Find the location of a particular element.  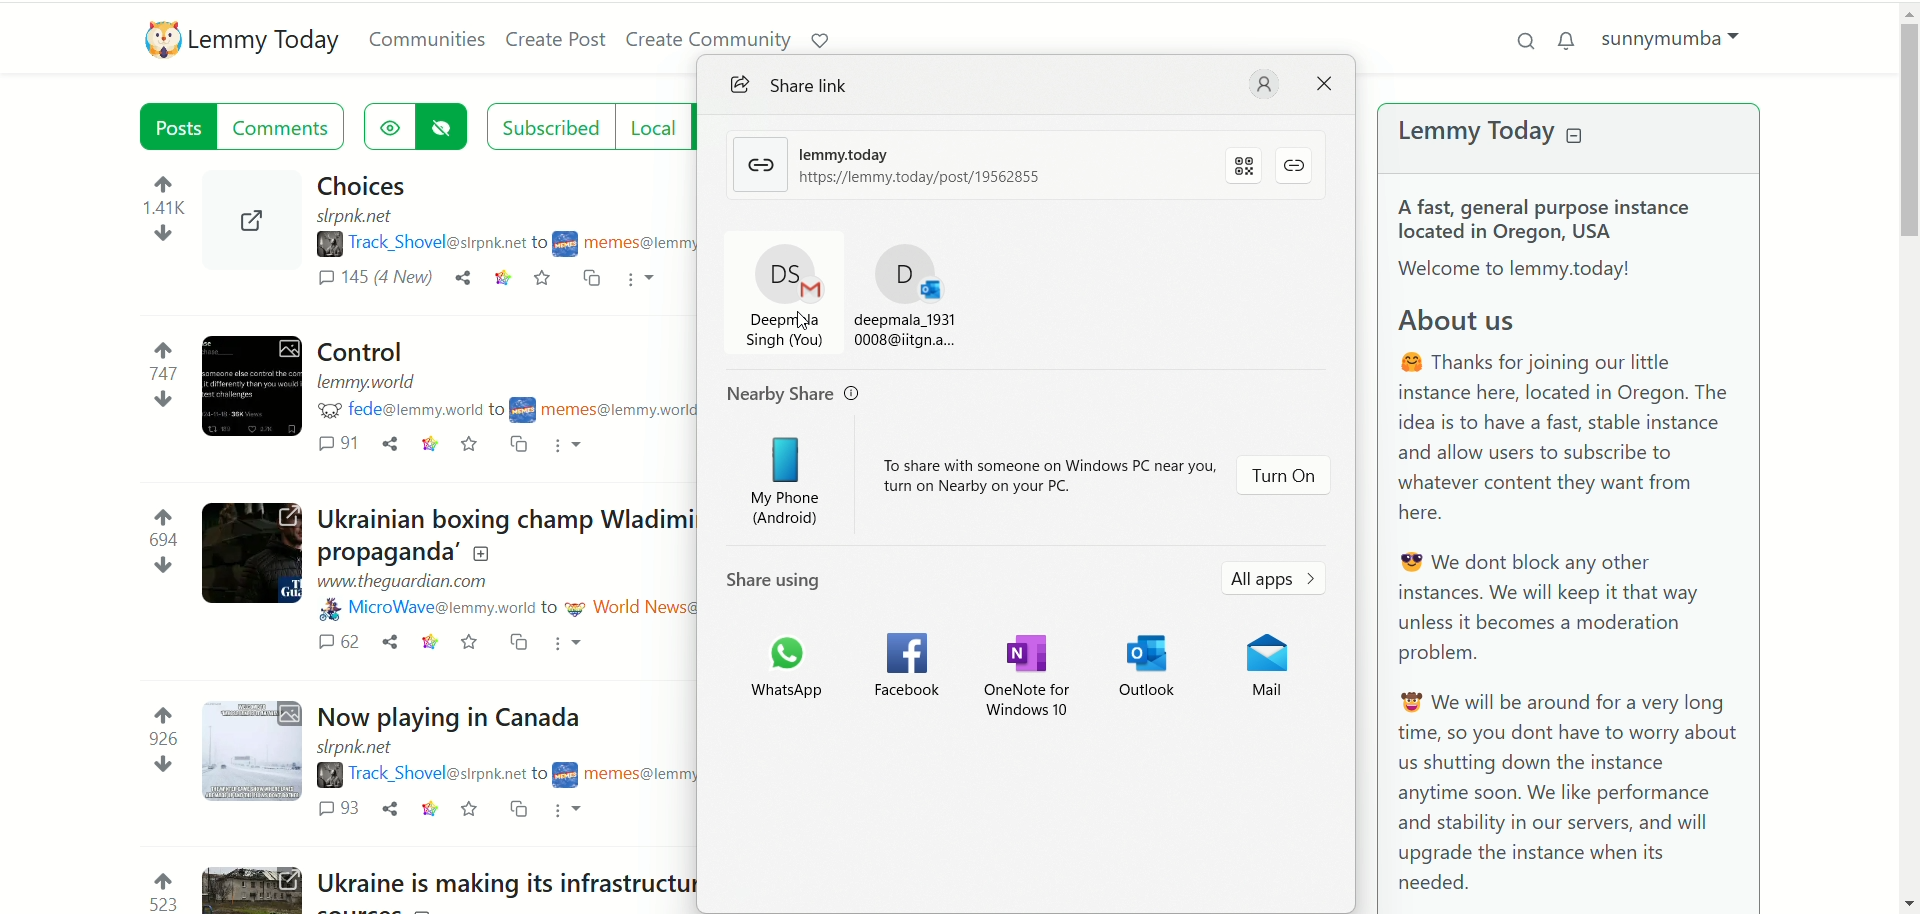

lemmy today hyperlink is located at coordinates (928, 162).